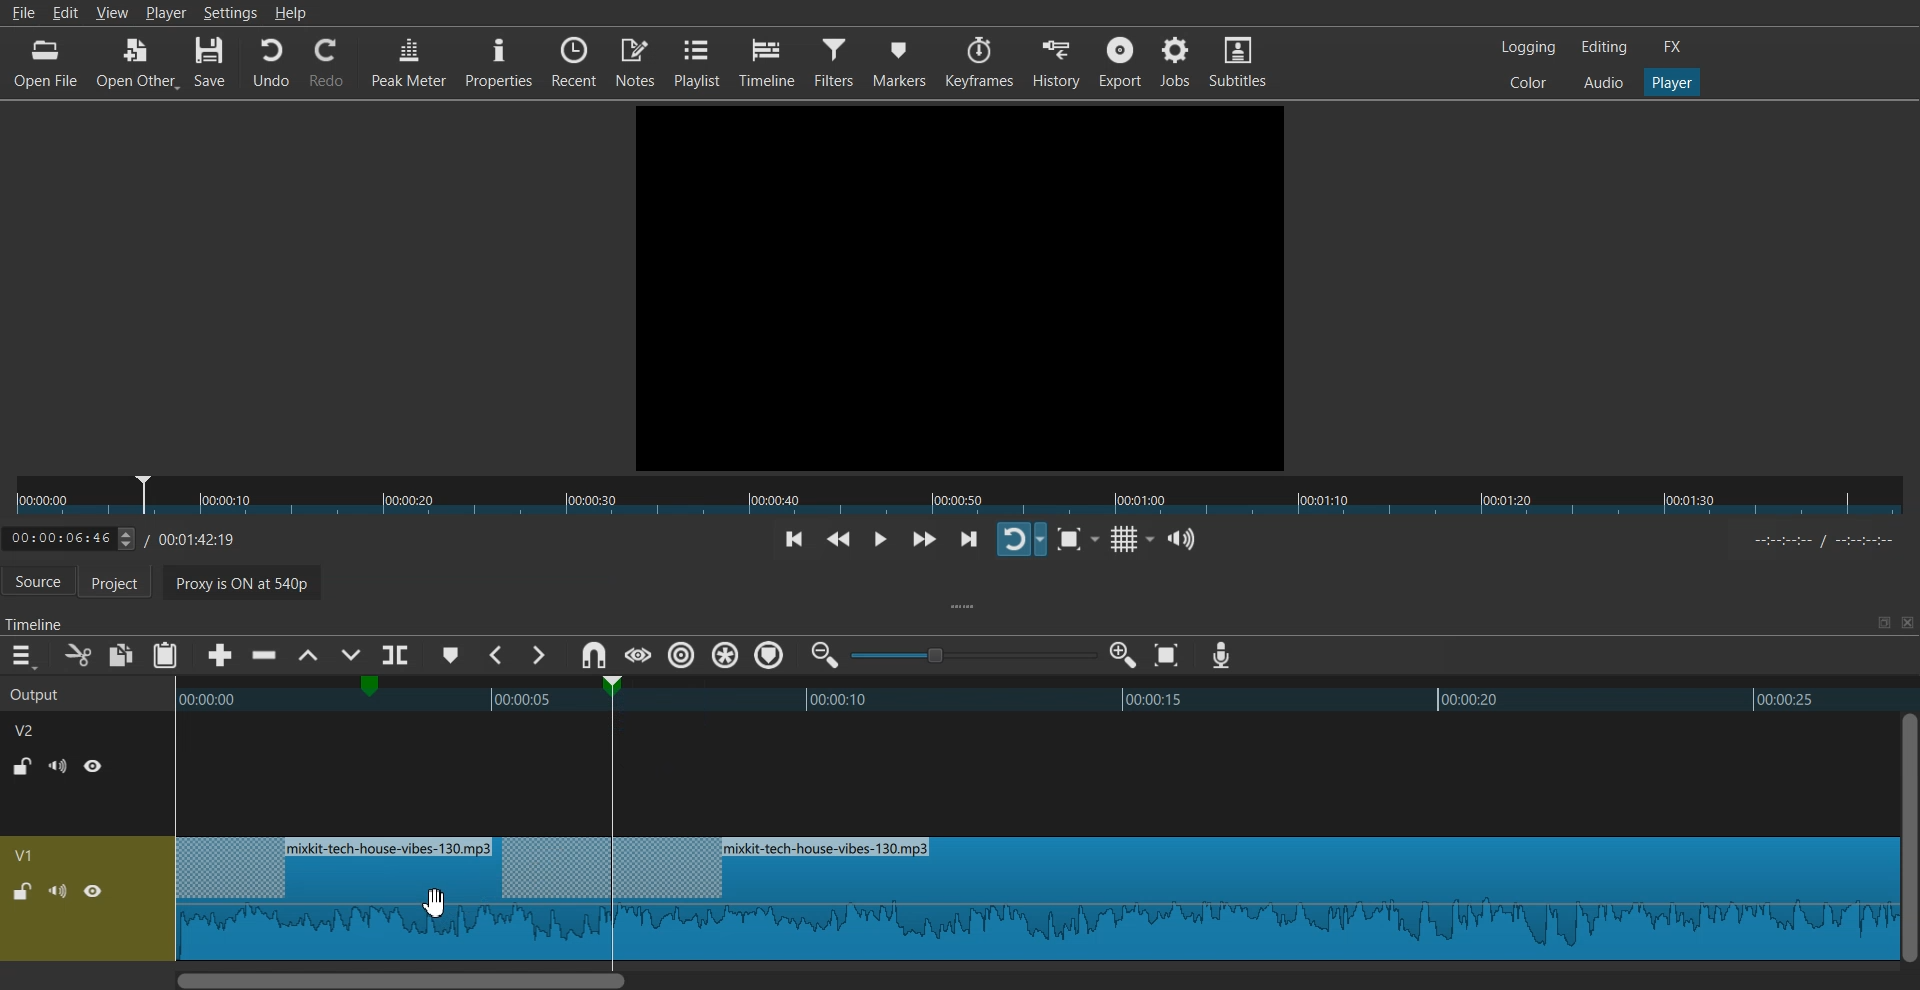 This screenshot has height=990, width=1920. I want to click on Toggle player lopping, so click(1021, 539).